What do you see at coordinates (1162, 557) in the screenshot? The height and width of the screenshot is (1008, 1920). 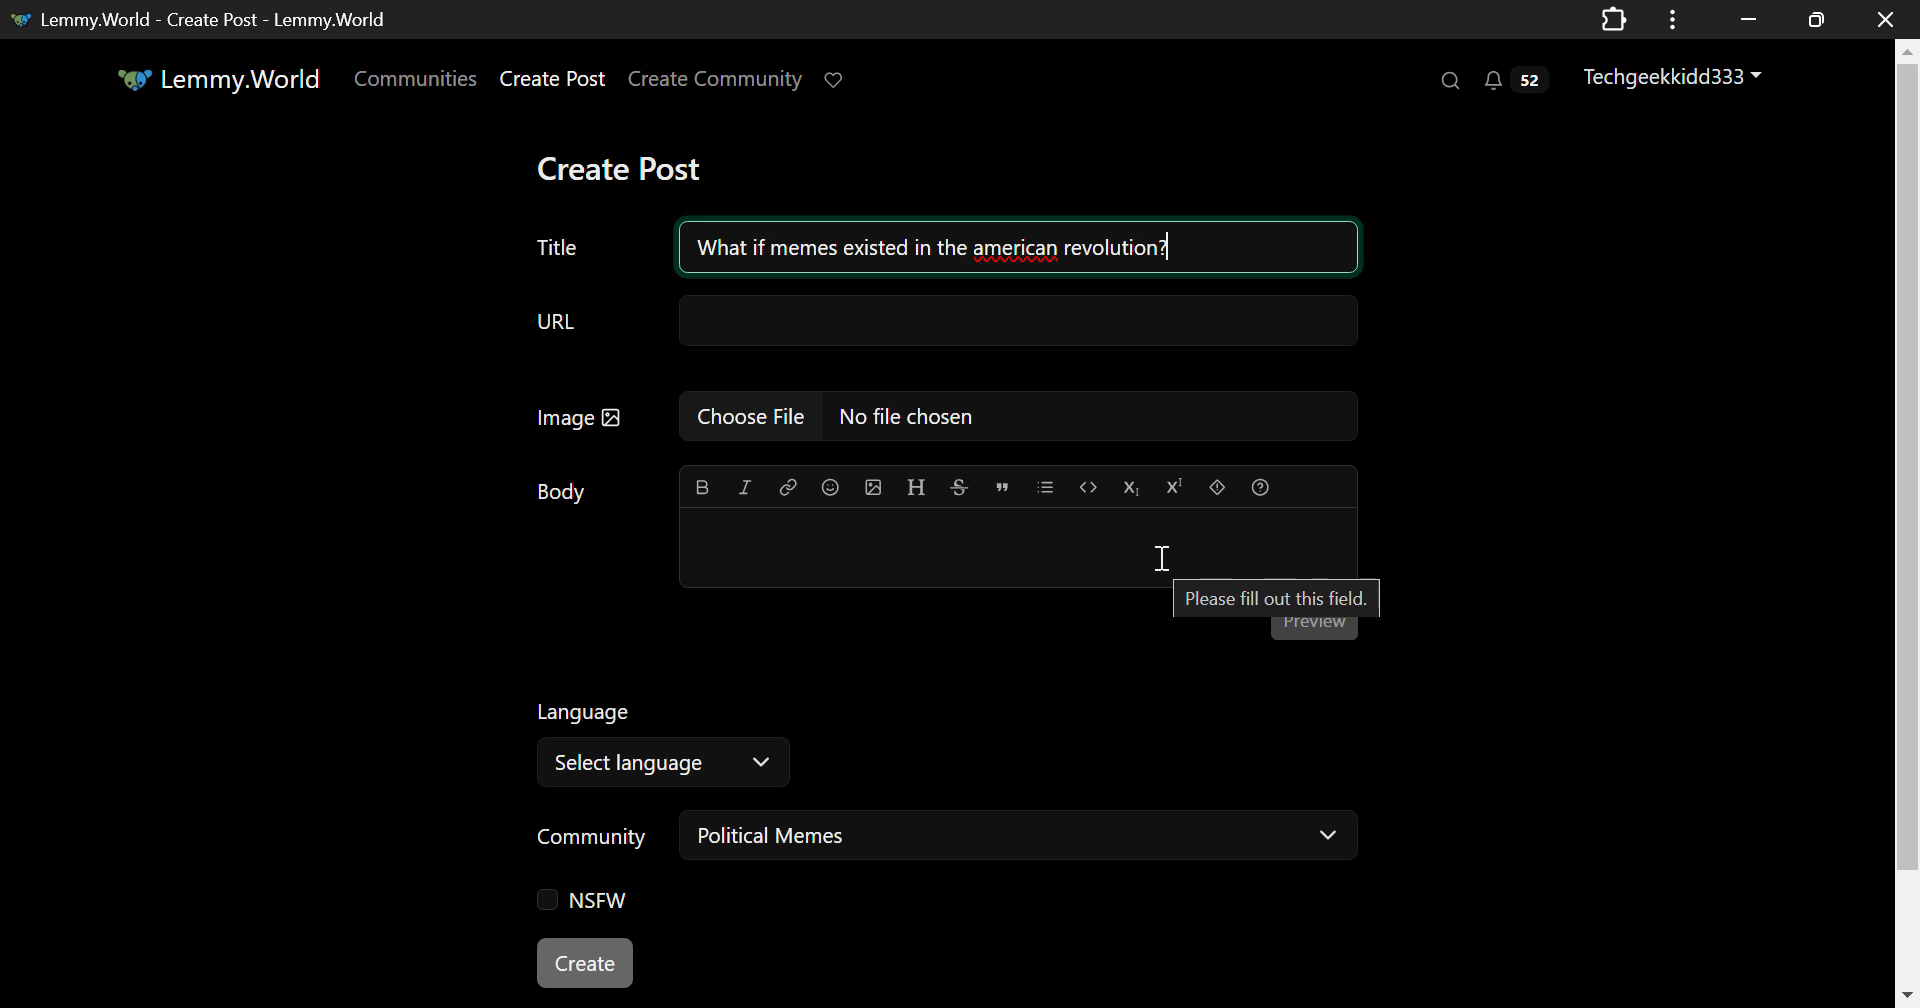 I see `Cursor on Post Body Textbox` at bounding box center [1162, 557].